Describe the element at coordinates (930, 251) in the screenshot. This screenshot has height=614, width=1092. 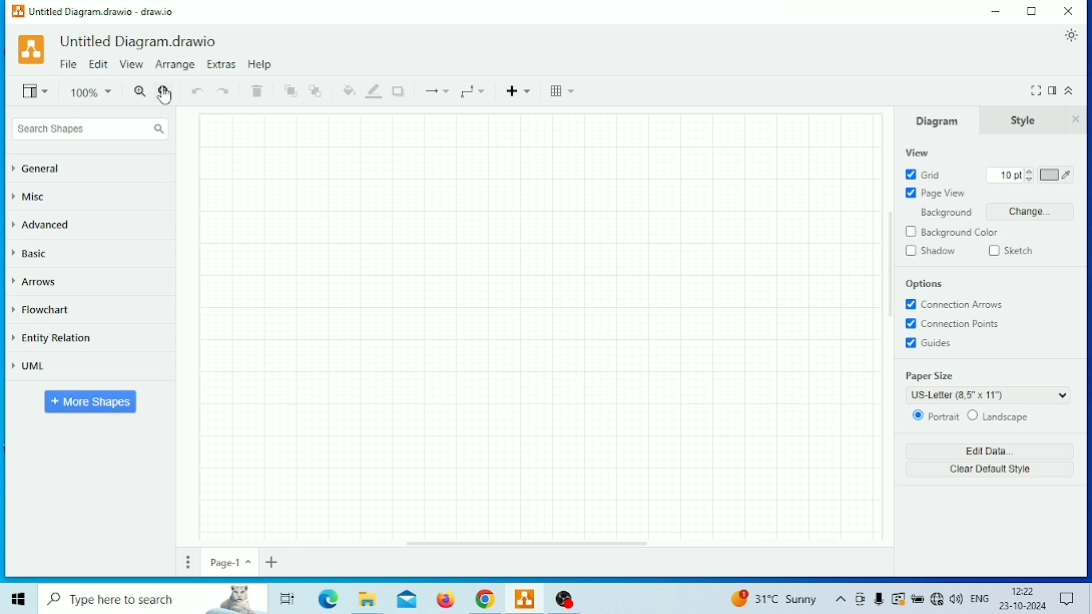
I see `Shadow` at that location.